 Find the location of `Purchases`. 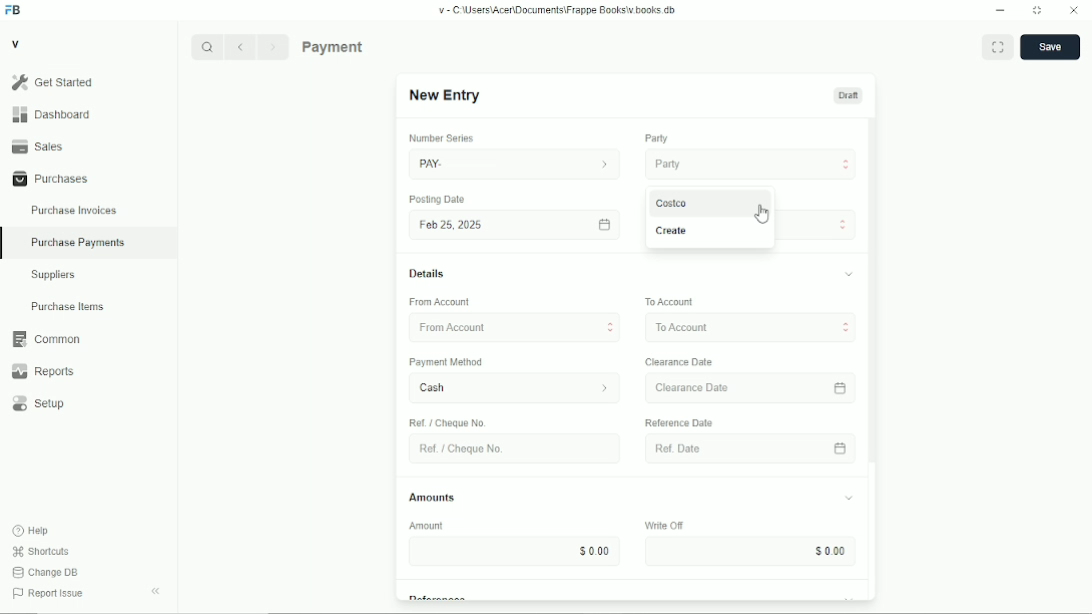

Purchases is located at coordinates (88, 178).